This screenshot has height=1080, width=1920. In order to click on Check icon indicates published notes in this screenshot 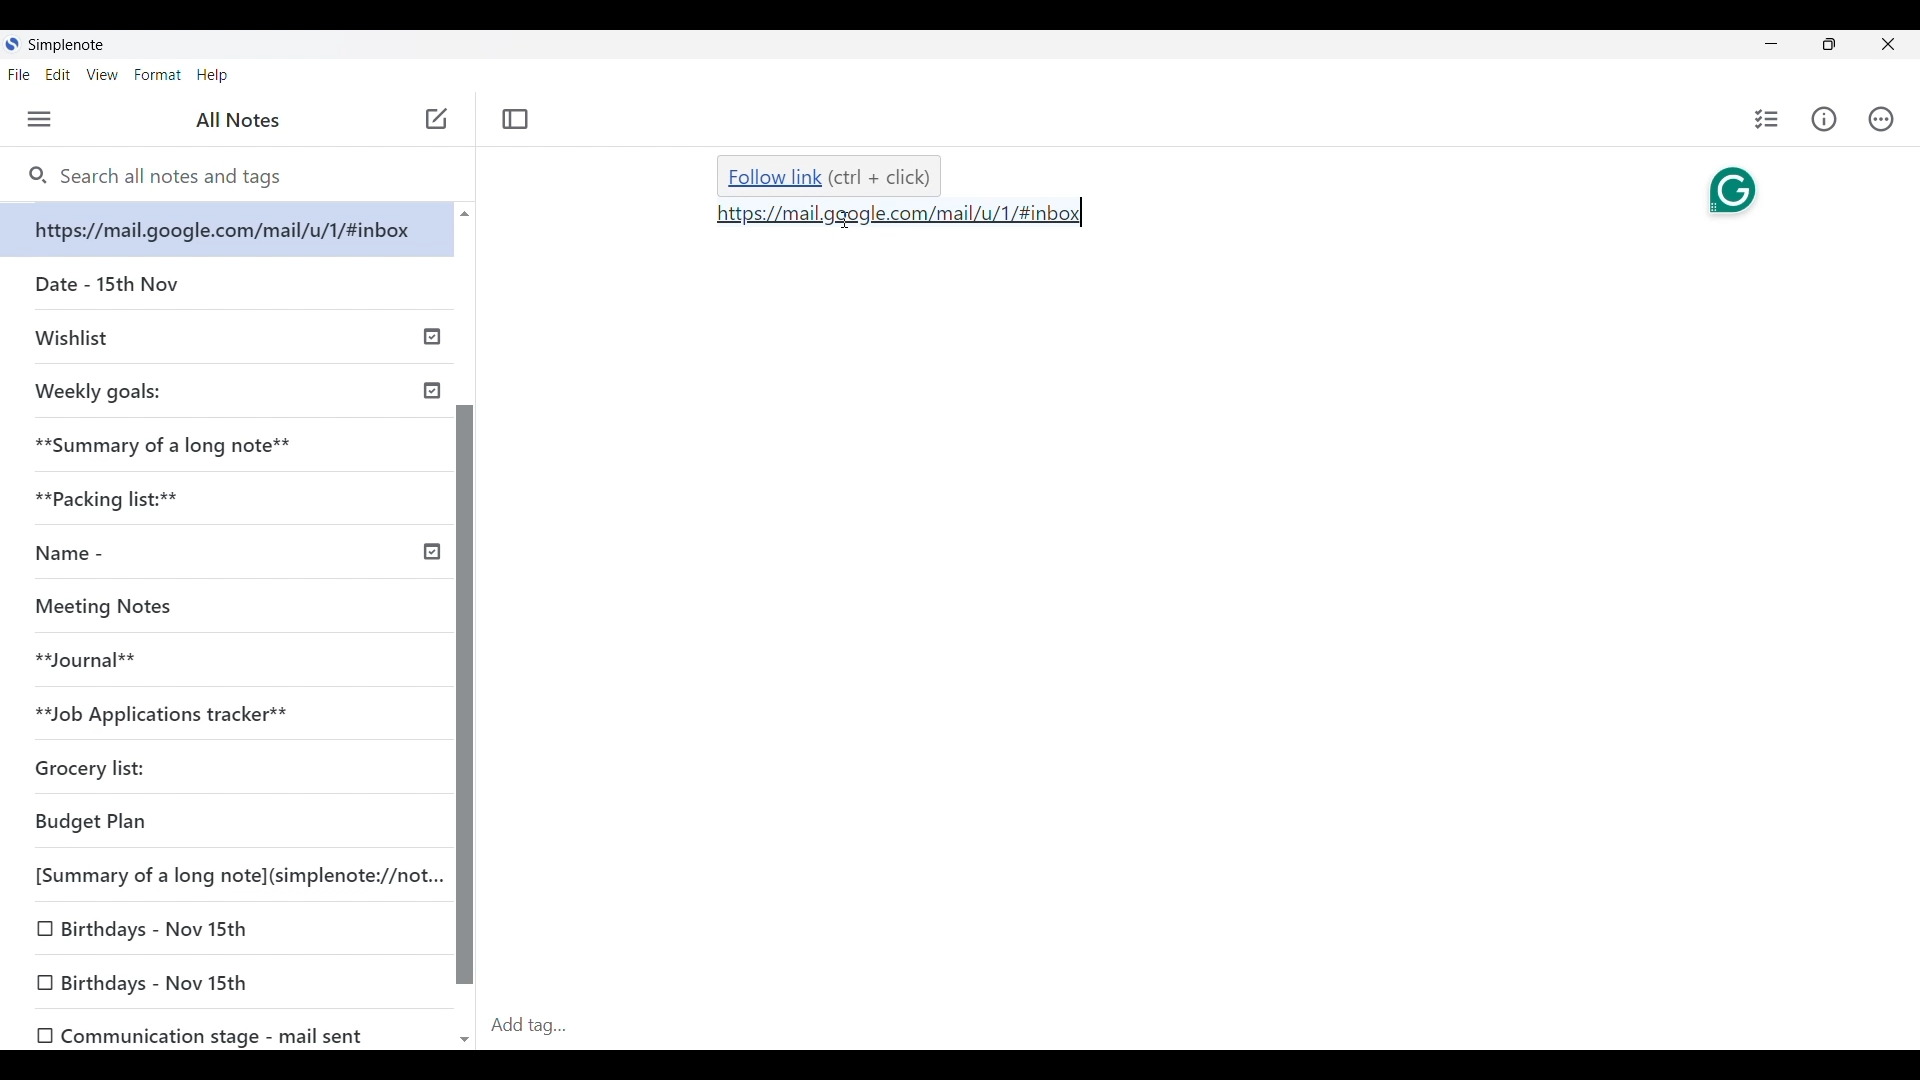, I will do `click(432, 437)`.